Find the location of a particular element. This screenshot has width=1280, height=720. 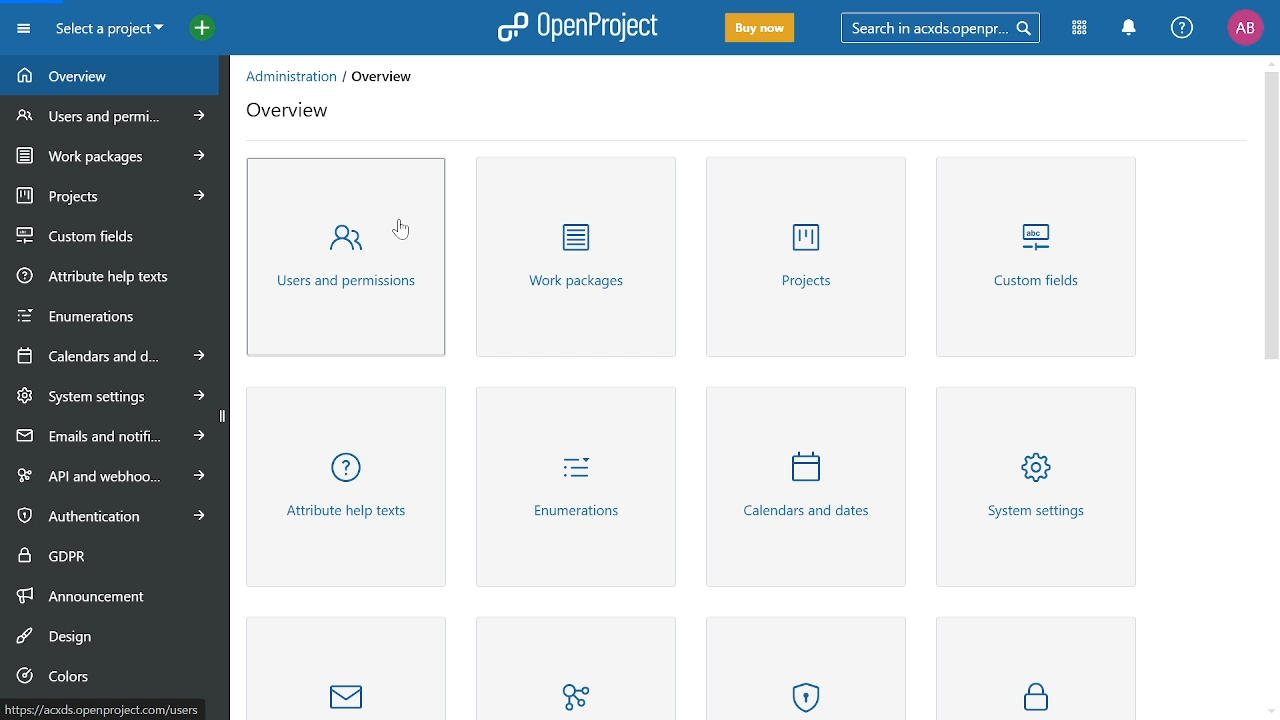

Expand project menu is located at coordinates (23, 28).